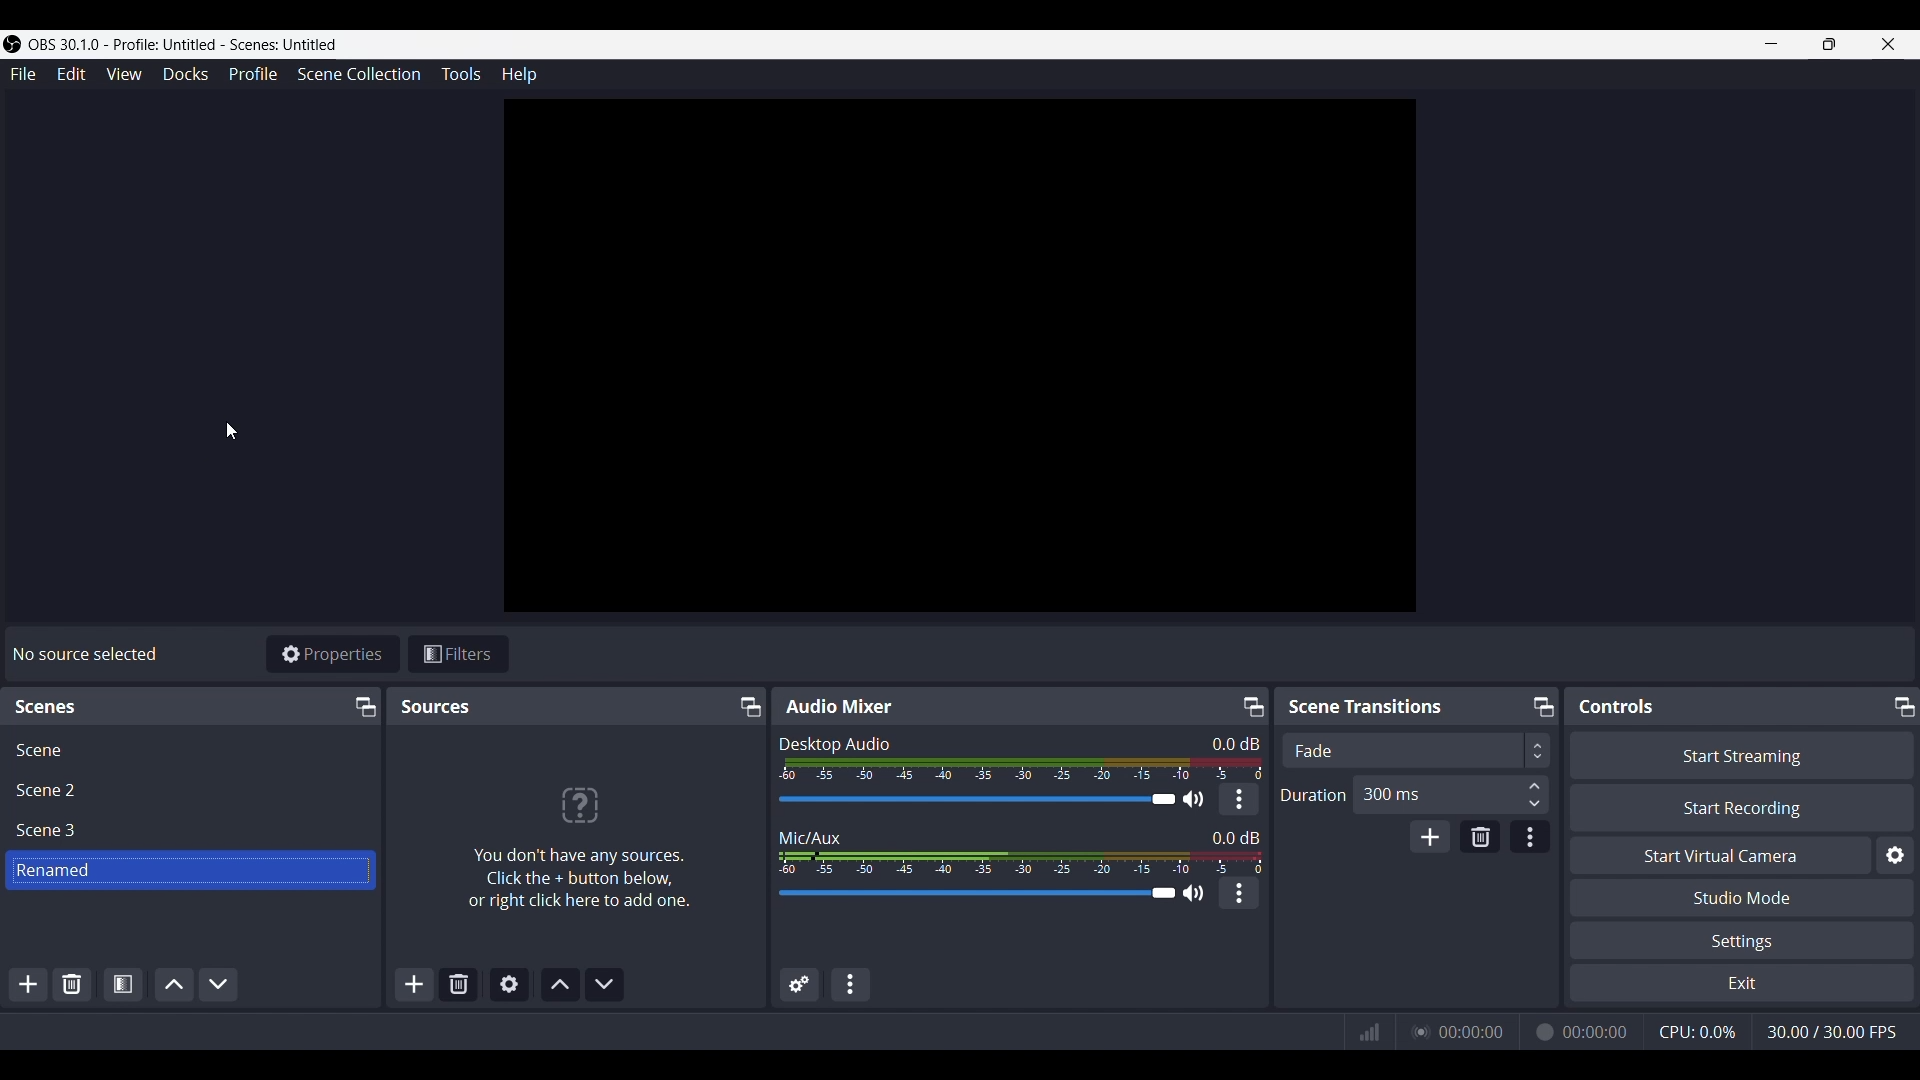 The image size is (1920, 1080). What do you see at coordinates (1541, 705) in the screenshot?
I see ` Undock/Pop-out icon` at bounding box center [1541, 705].